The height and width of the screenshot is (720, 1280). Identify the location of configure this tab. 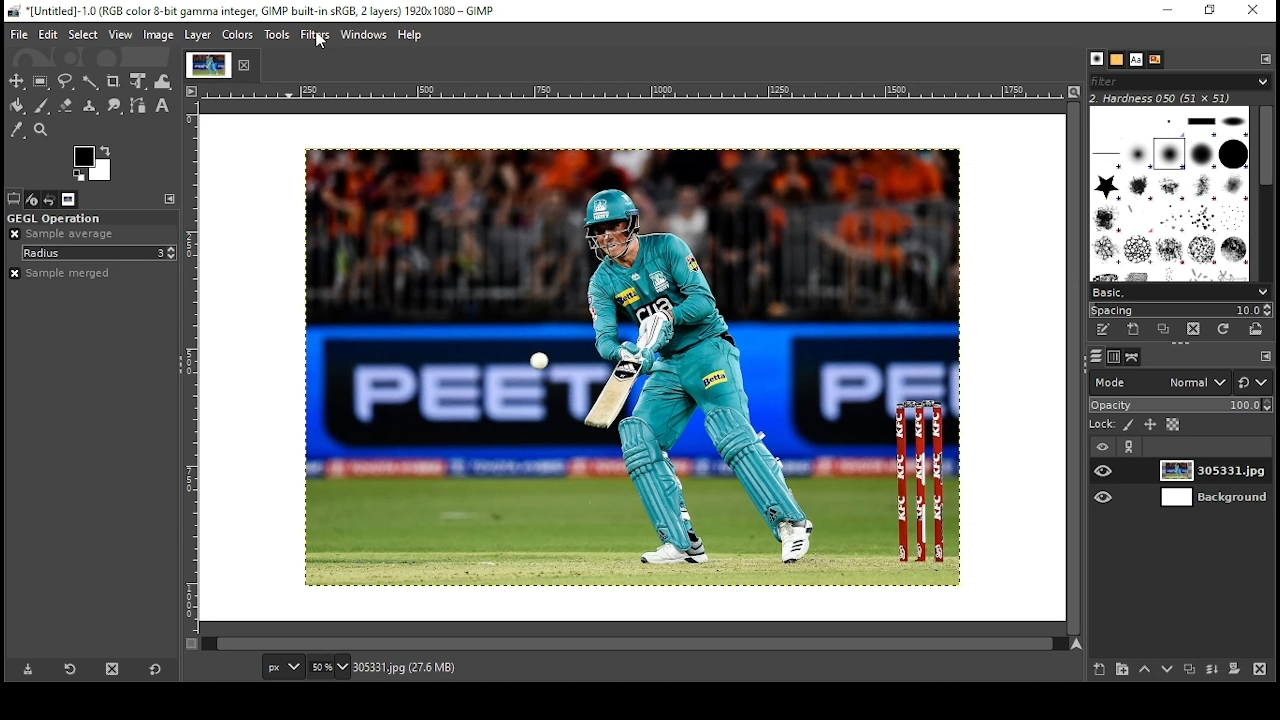
(1263, 59).